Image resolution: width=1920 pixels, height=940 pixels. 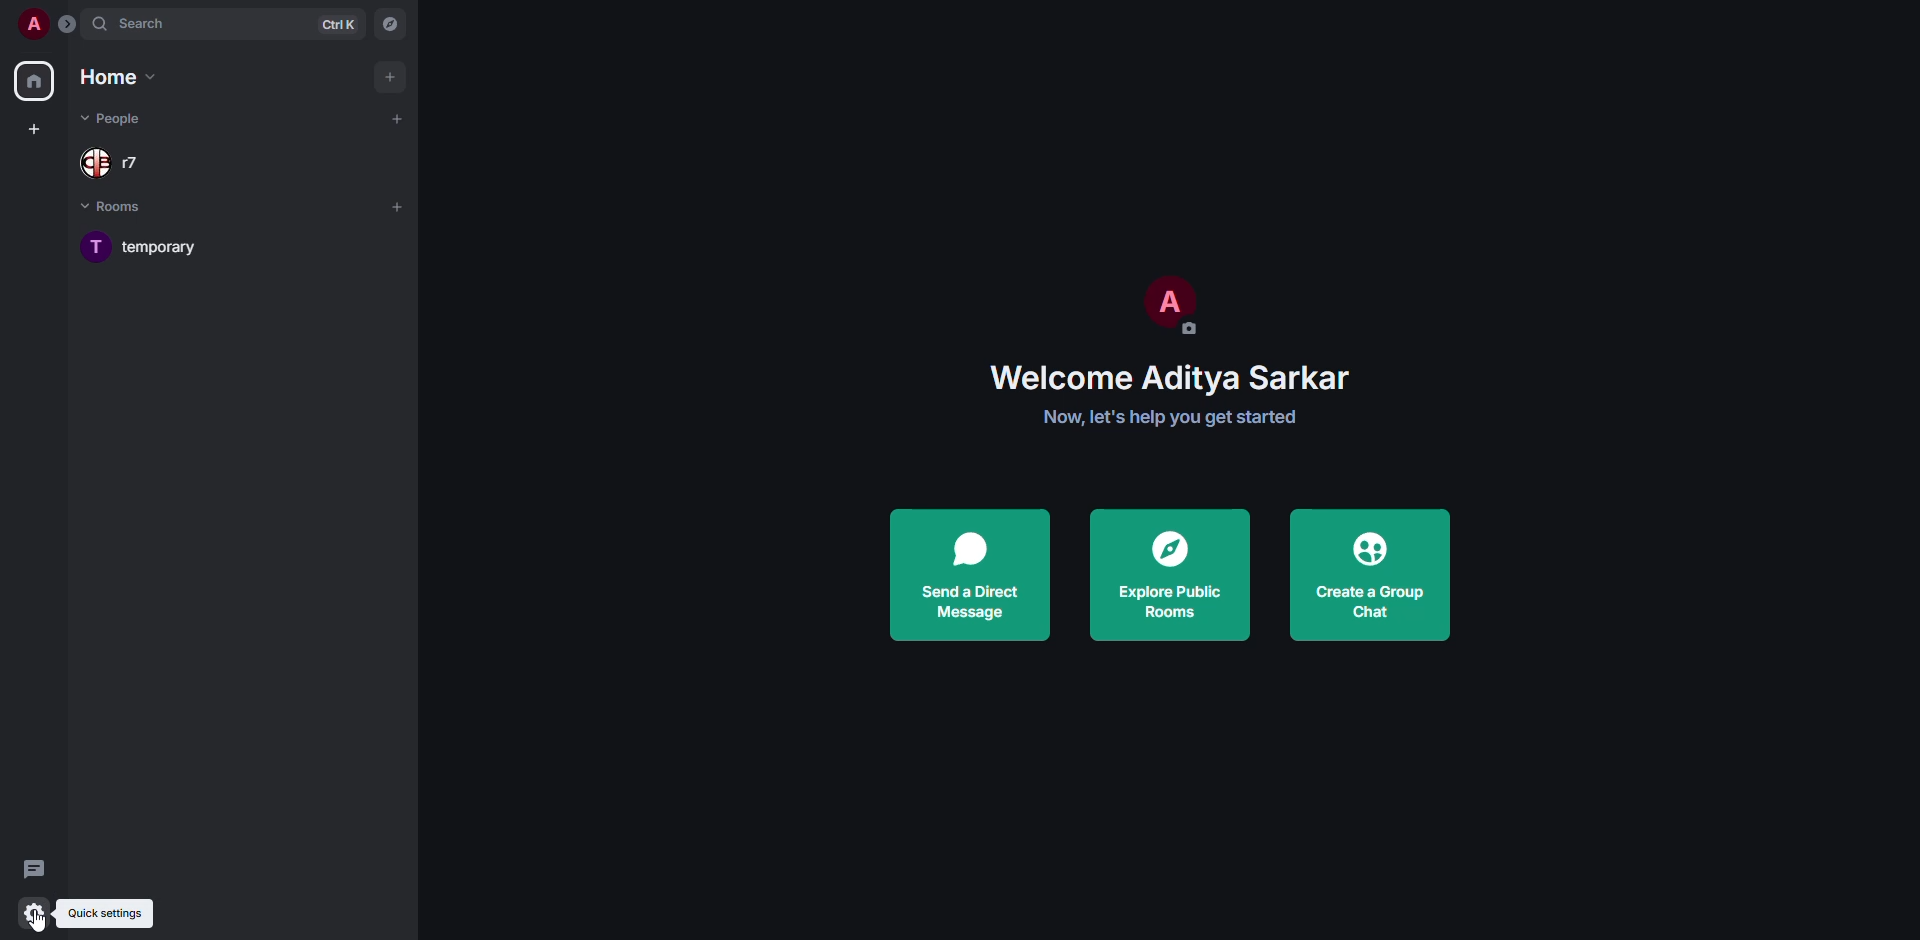 I want to click on home, so click(x=122, y=78).